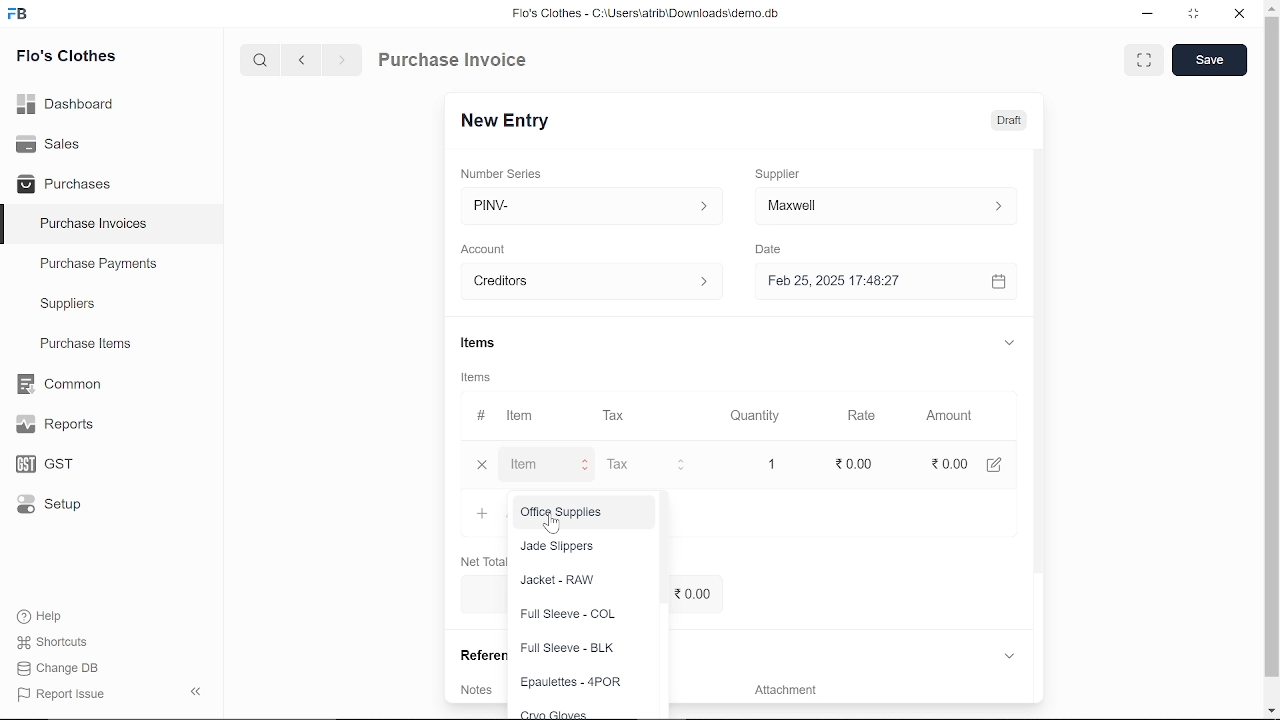 This screenshot has height=720, width=1280. I want to click on Supplier, so click(797, 172).